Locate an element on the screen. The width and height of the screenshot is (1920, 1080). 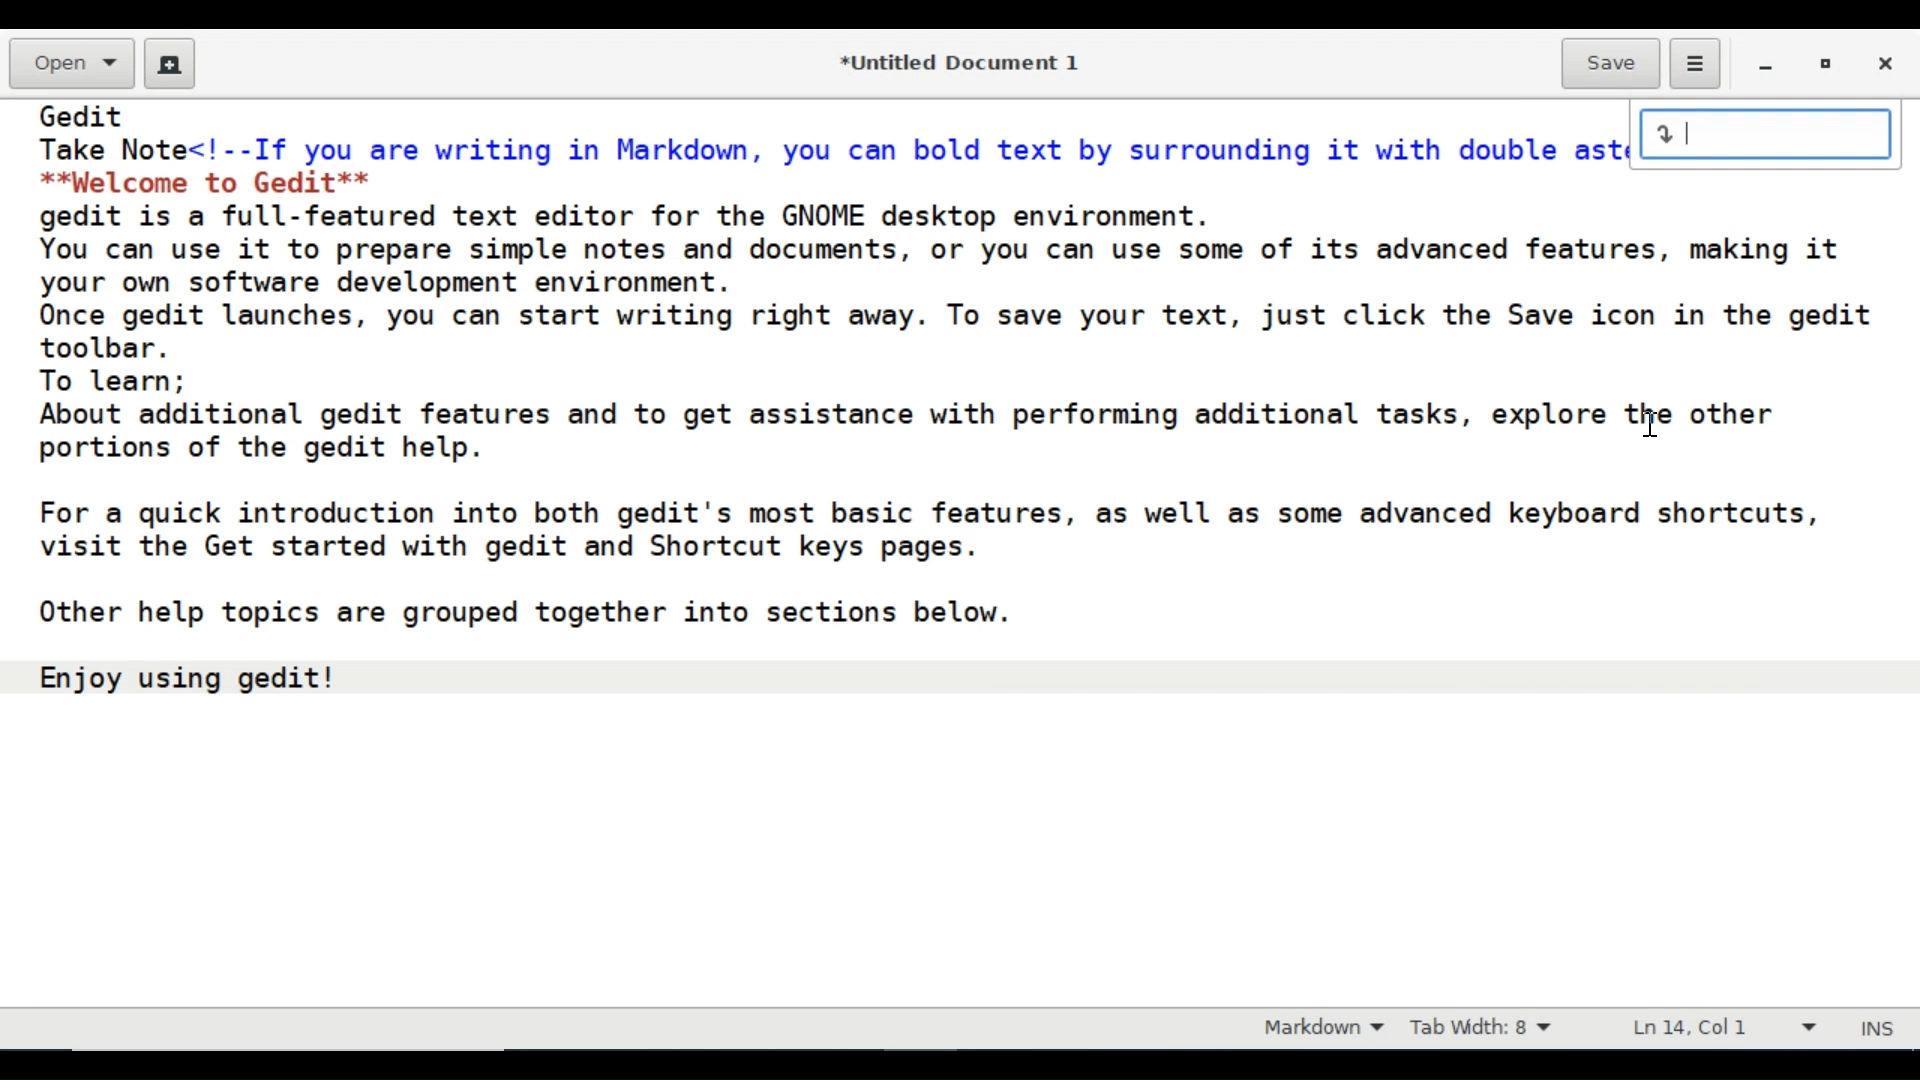
Take Note<!--If you are writing in Markdown, you can bold text by surrounding it with double asterisks:--> is located at coordinates (834, 147).